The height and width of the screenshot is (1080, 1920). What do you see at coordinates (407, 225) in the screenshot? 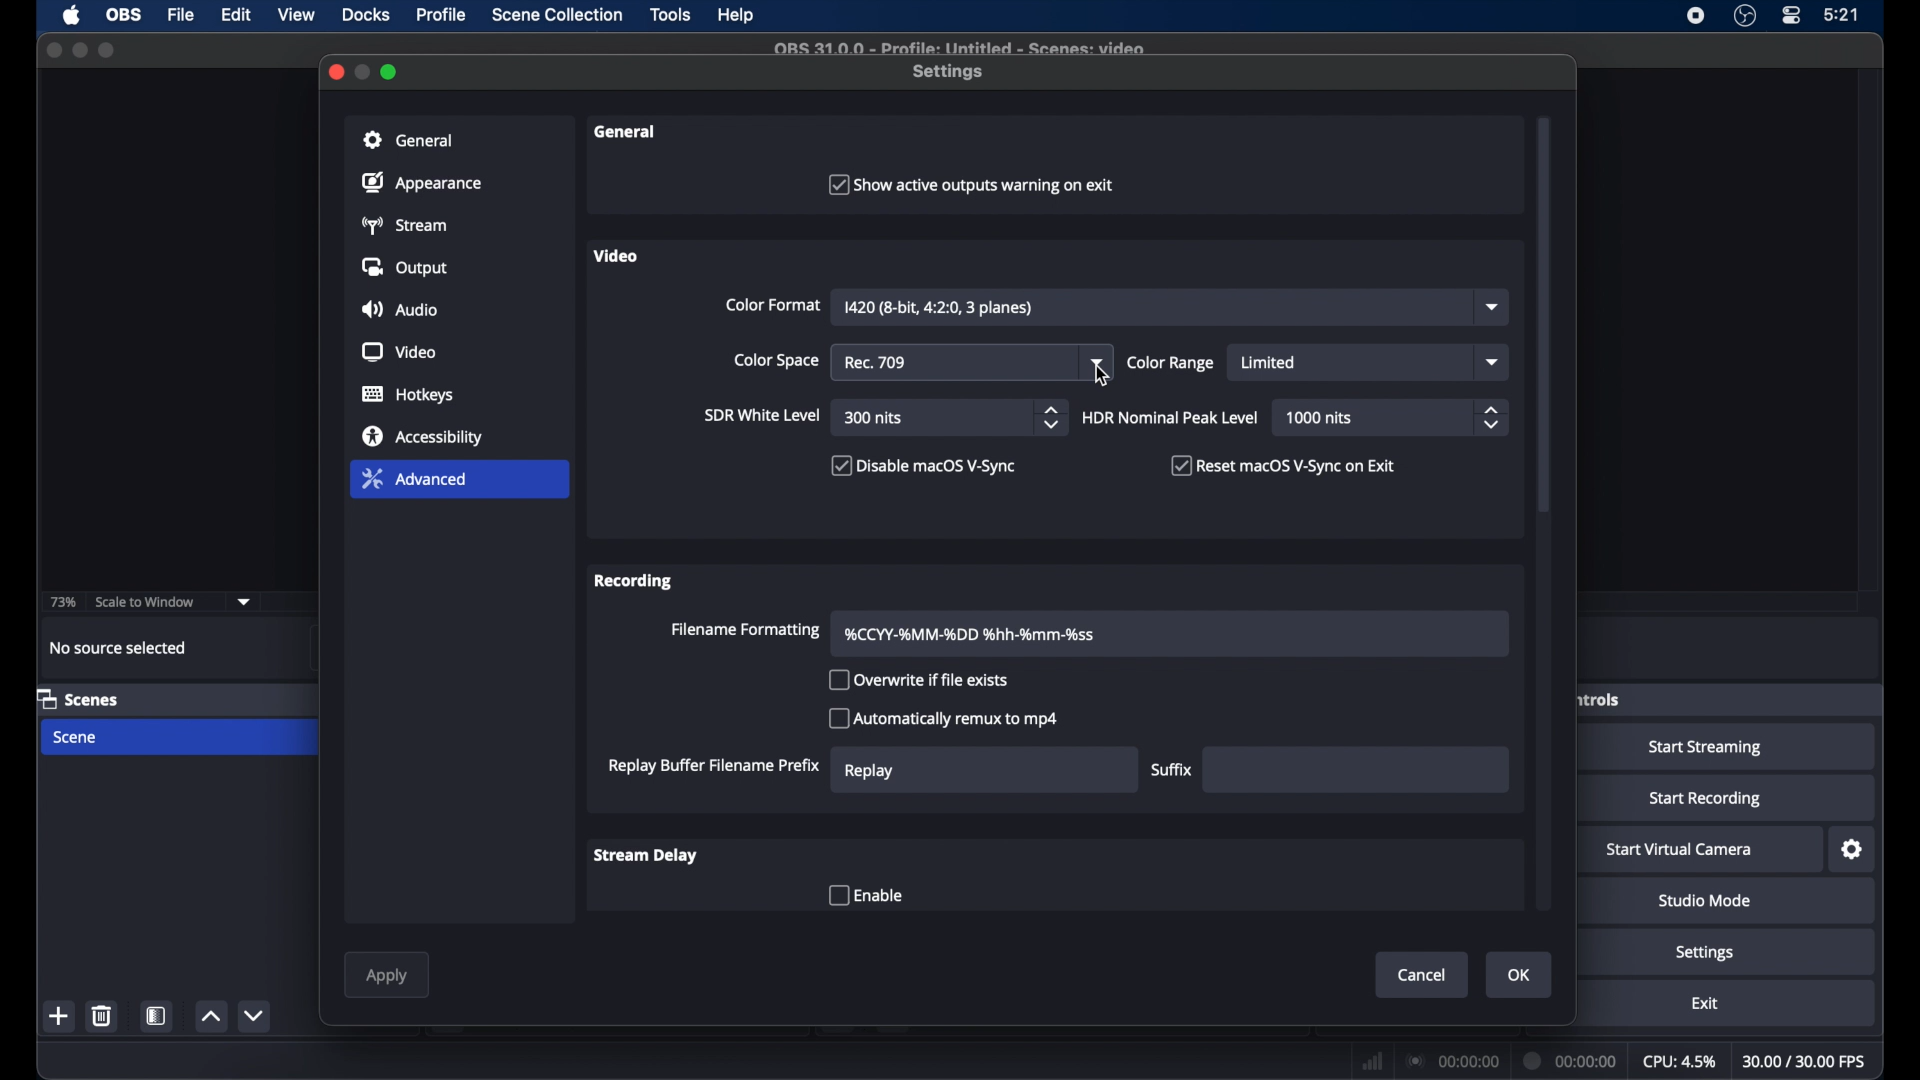
I see `stream` at bounding box center [407, 225].